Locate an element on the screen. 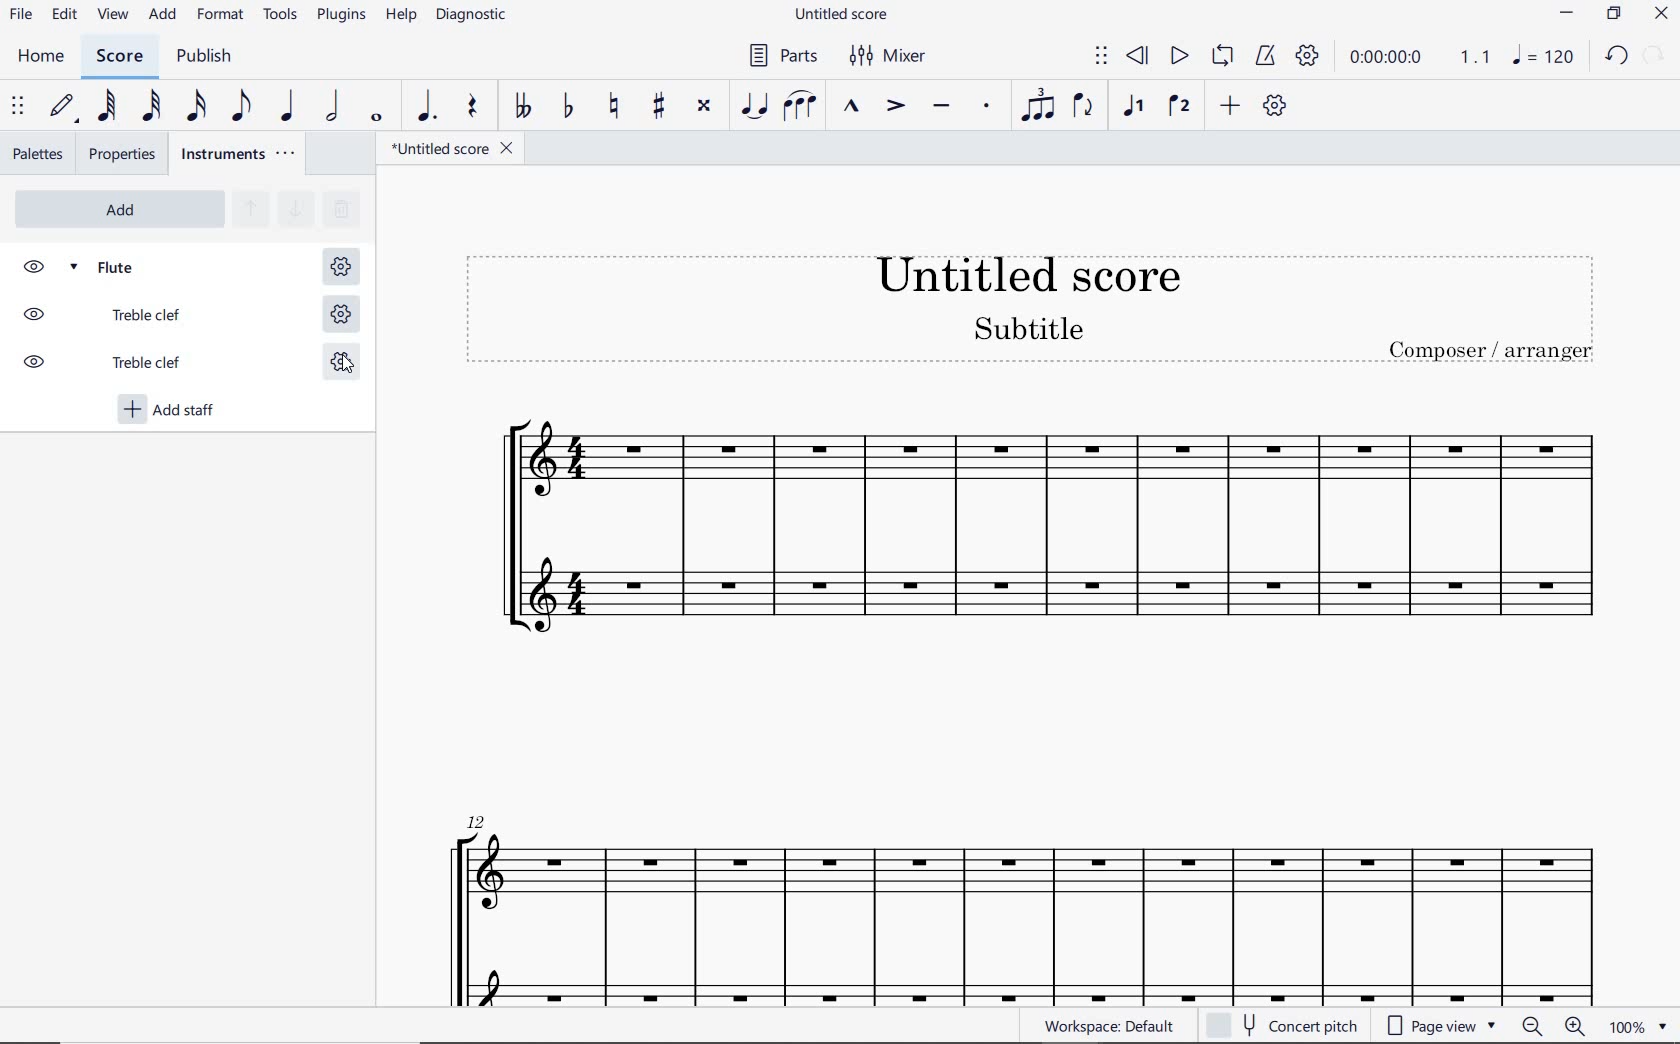 This screenshot has height=1044, width=1680. CUSTOMIZE TOOLBAR is located at coordinates (1275, 105).